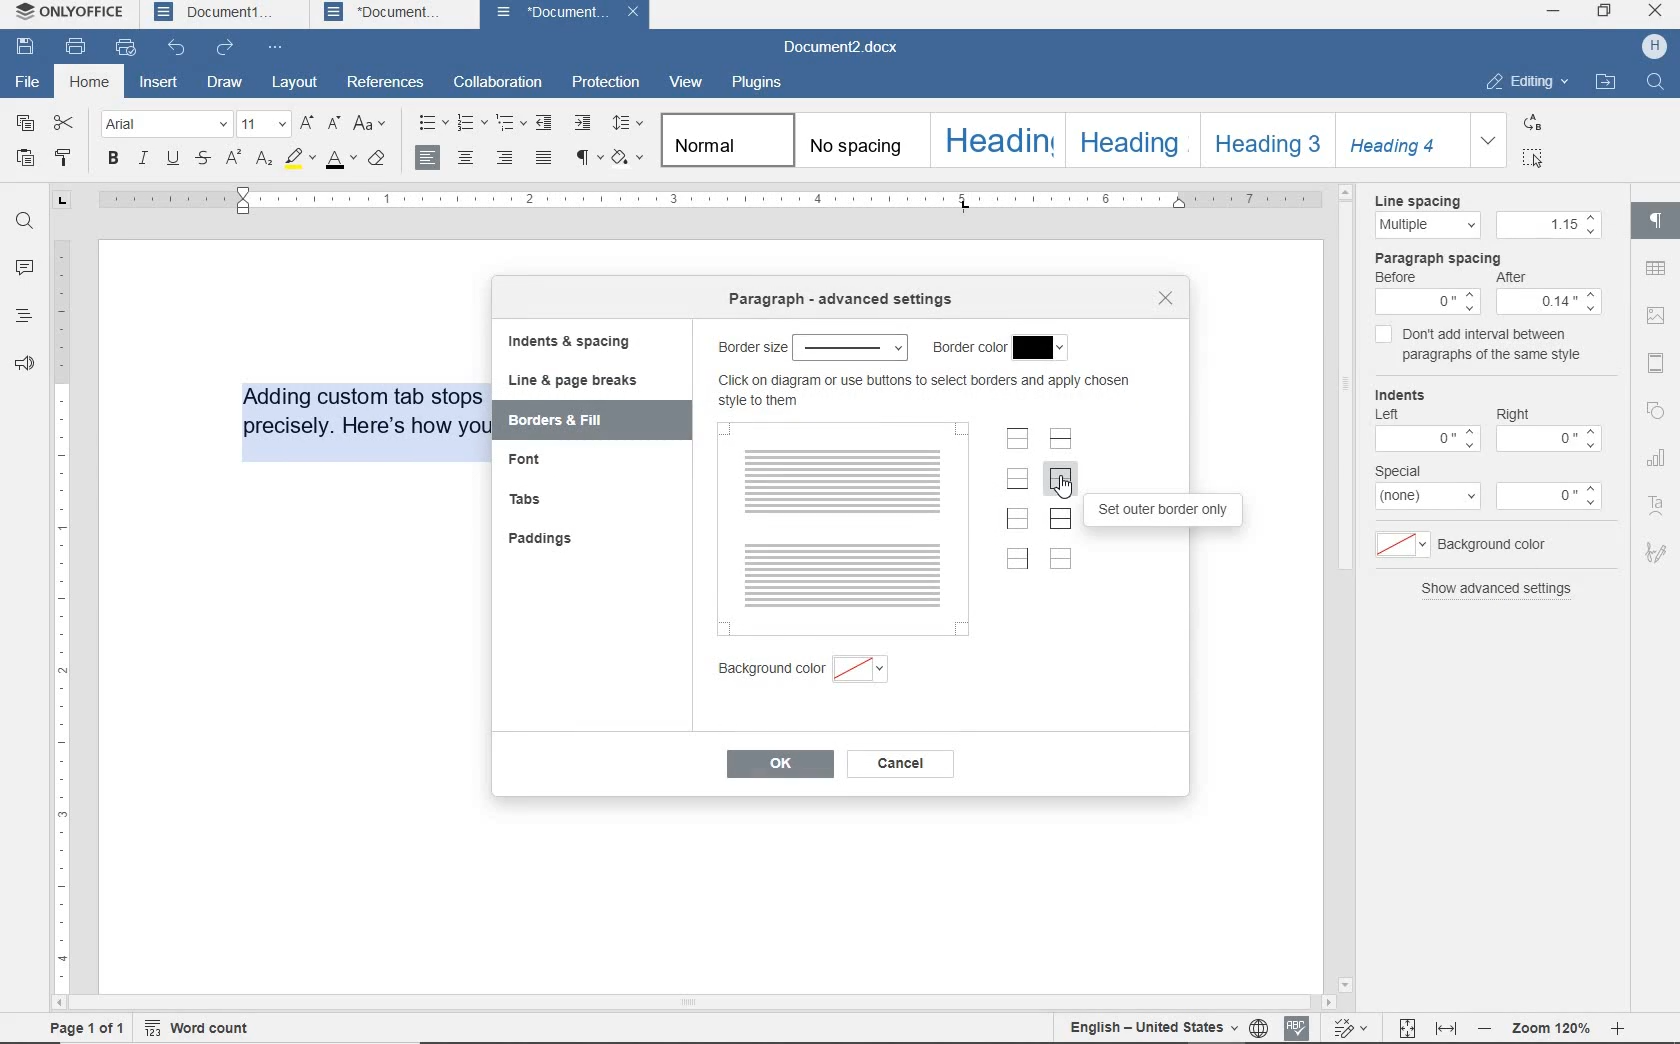 Image resolution: width=1680 pixels, height=1044 pixels. What do you see at coordinates (1546, 441) in the screenshot?
I see `menu` at bounding box center [1546, 441].